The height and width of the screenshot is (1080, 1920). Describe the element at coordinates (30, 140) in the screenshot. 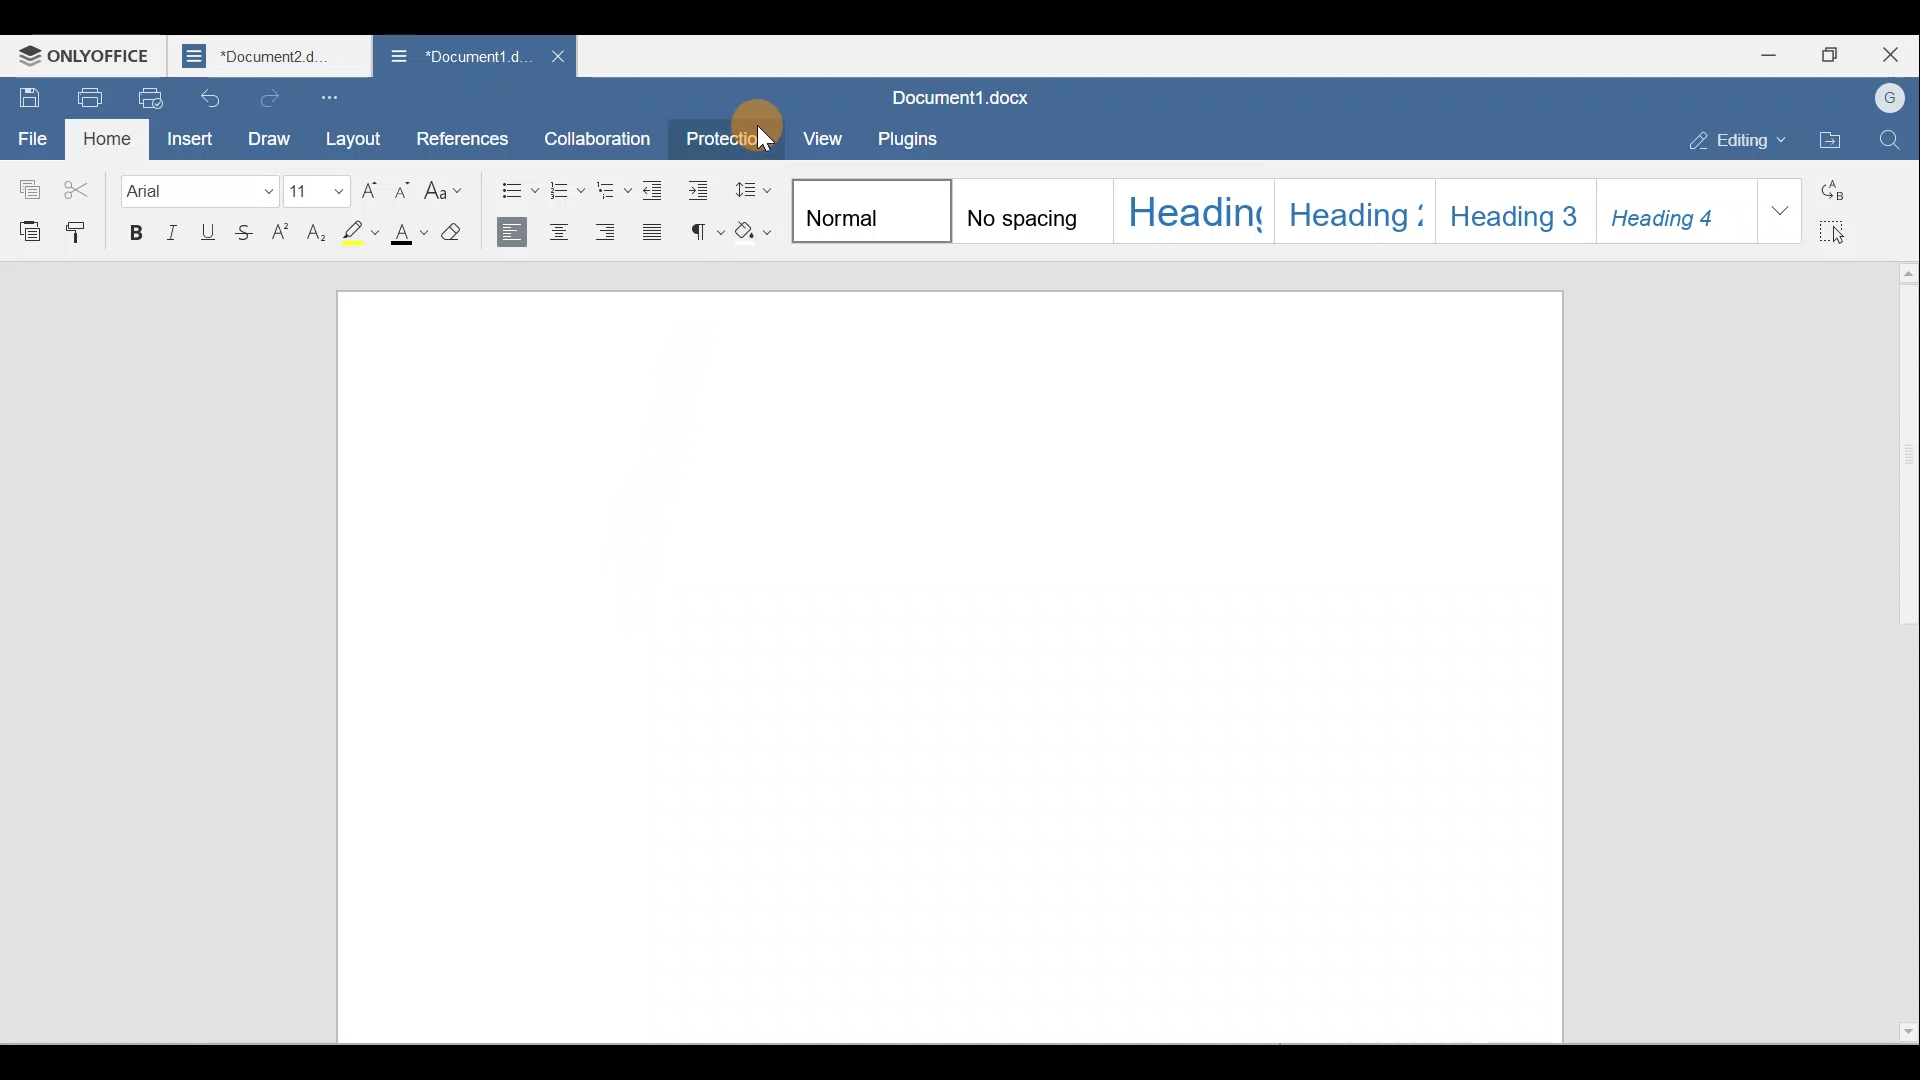

I see `File` at that location.